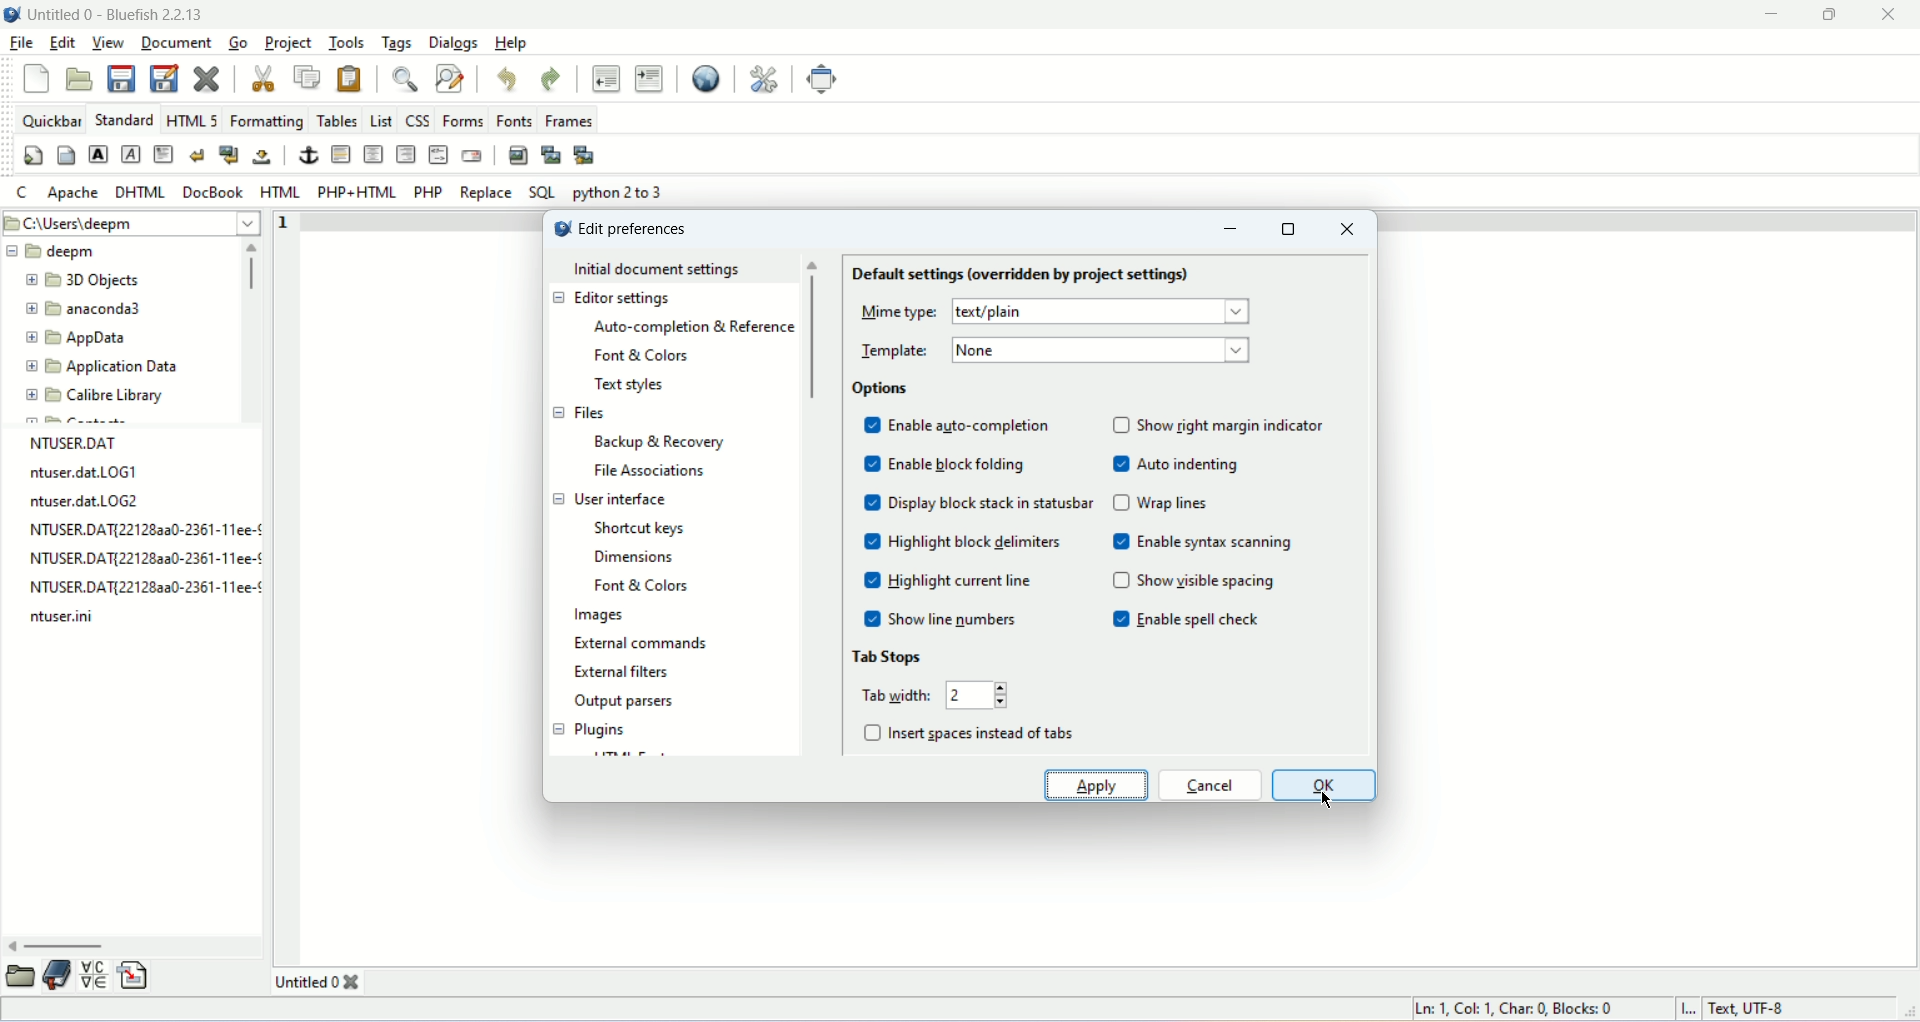  I want to click on C, so click(21, 193).